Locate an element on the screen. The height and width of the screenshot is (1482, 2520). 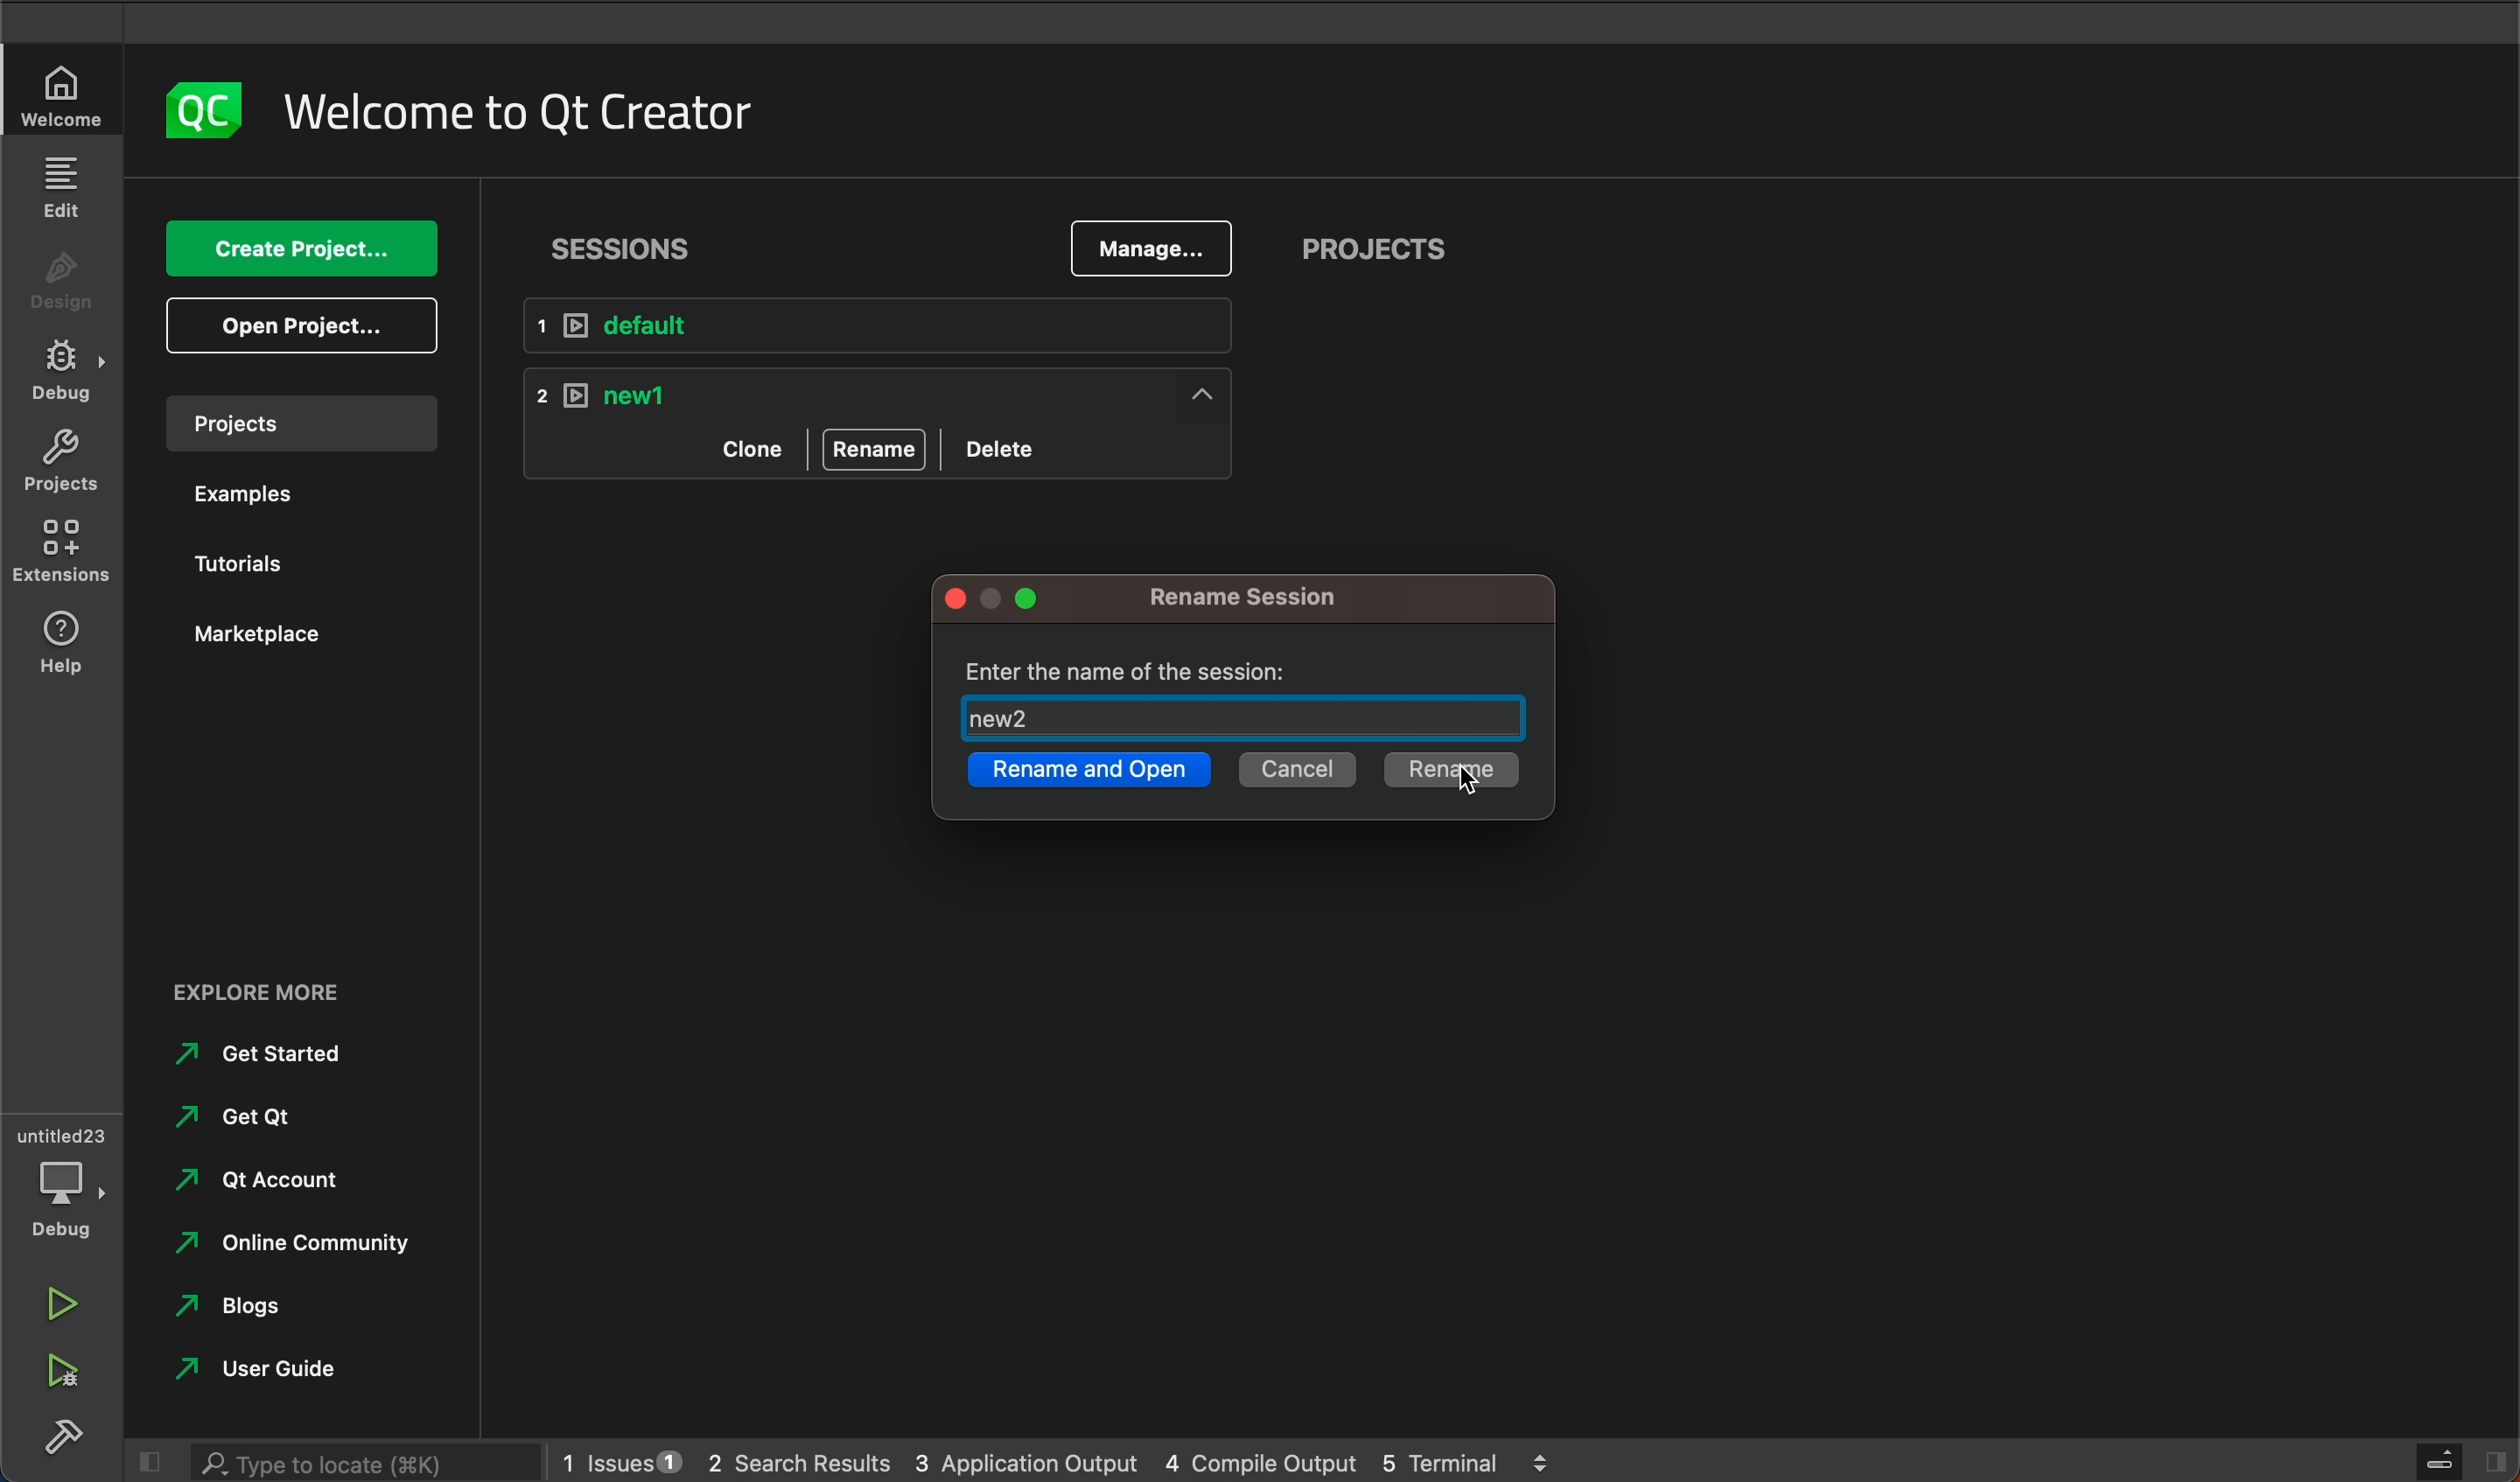
debug is located at coordinates (70, 1186).